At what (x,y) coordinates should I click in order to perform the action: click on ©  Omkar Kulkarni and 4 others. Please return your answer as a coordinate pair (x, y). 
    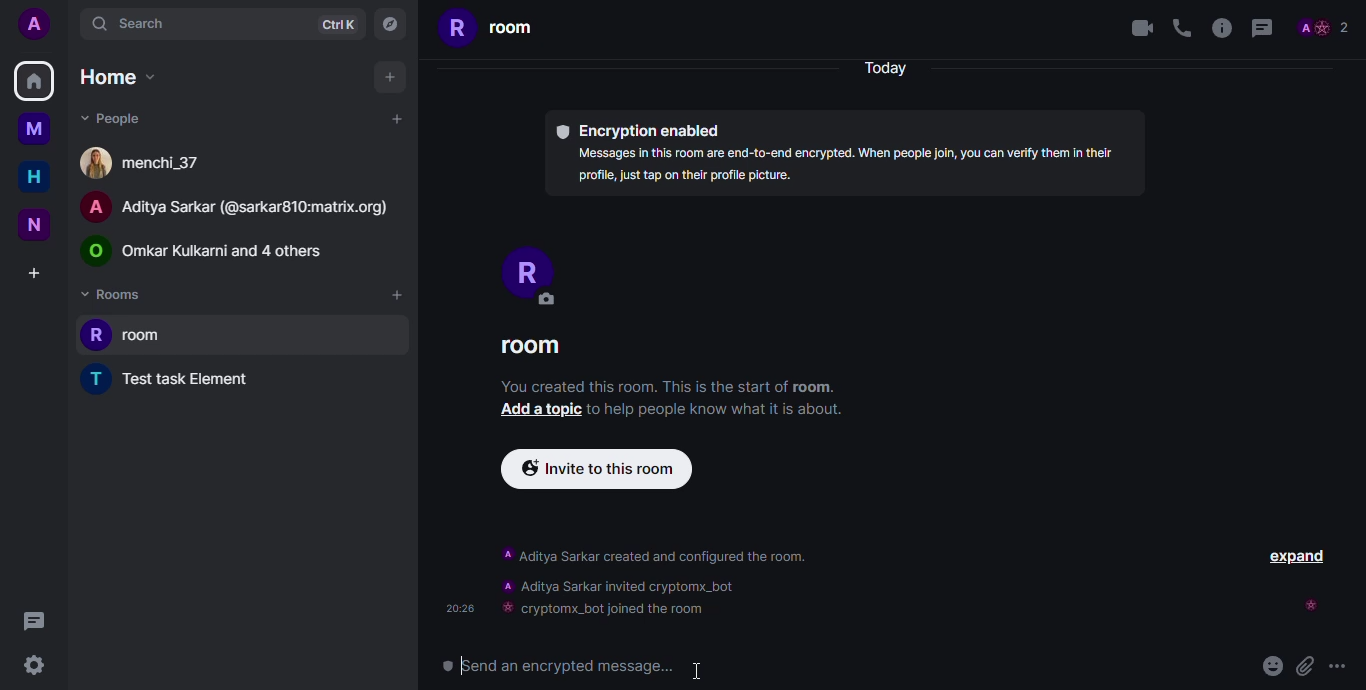
    Looking at the image, I should click on (208, 252).